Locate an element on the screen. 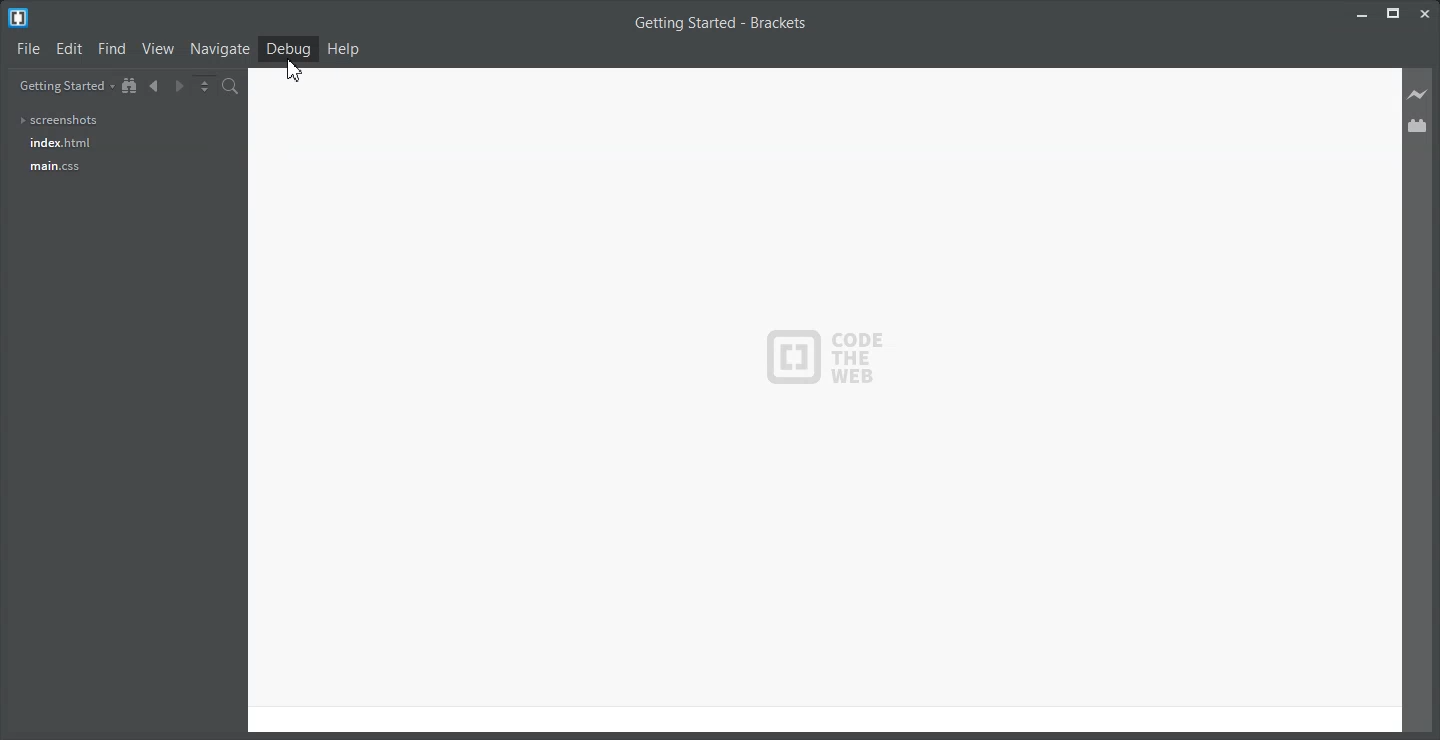  screenshots is located at coordinates (57, 120).